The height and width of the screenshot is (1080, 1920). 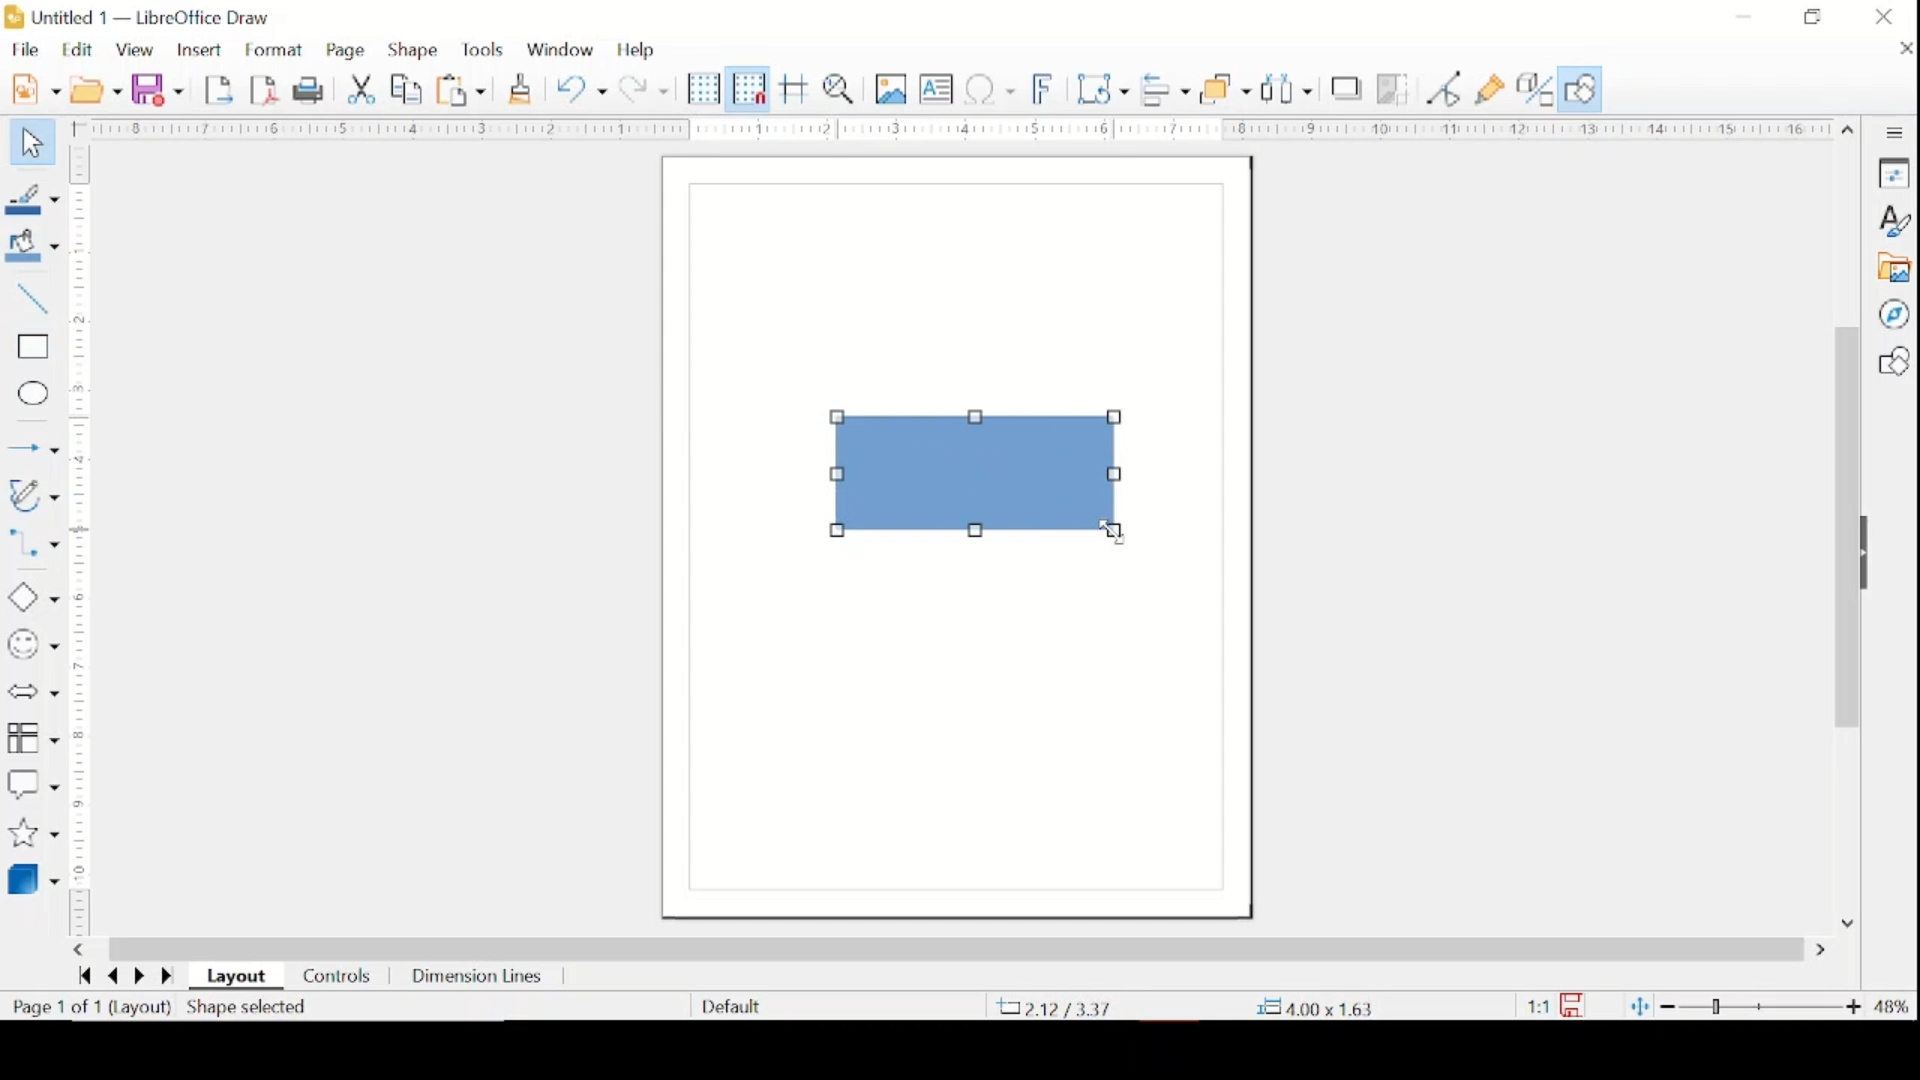 I want to click on default, so click(x=731, y=1005).